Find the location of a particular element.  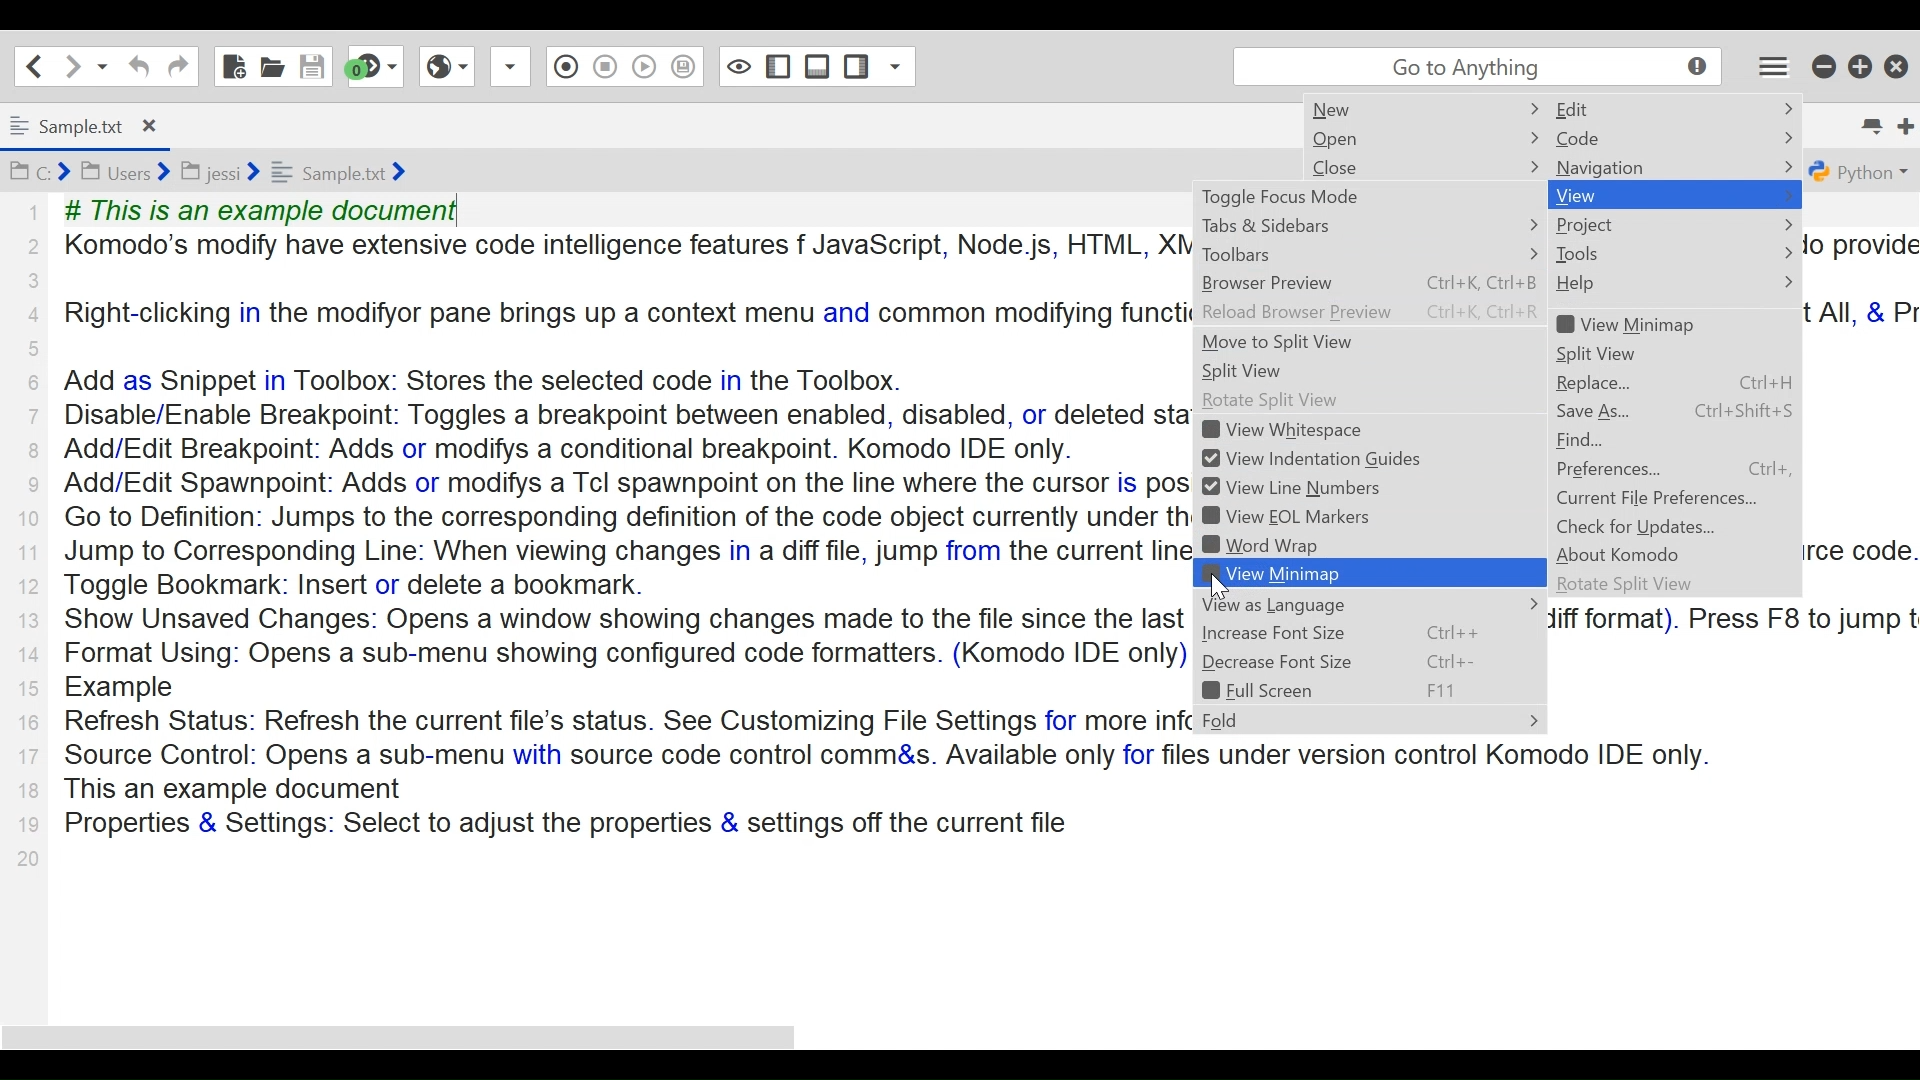

minimize is located at coordinates (1822, 66).